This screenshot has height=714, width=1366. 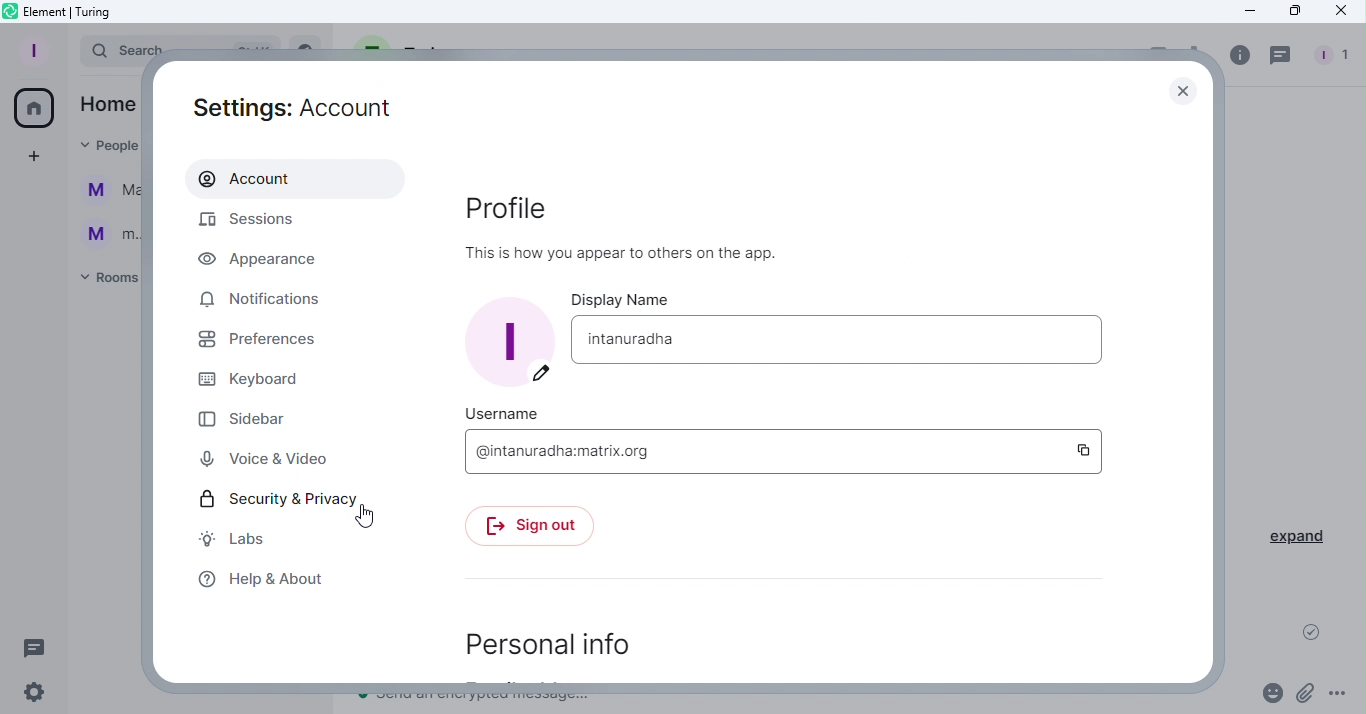 What do you see at coordinates (107, 193) in the screenshot?
I see `Martina Tornello` at bounding box center [107, 193].